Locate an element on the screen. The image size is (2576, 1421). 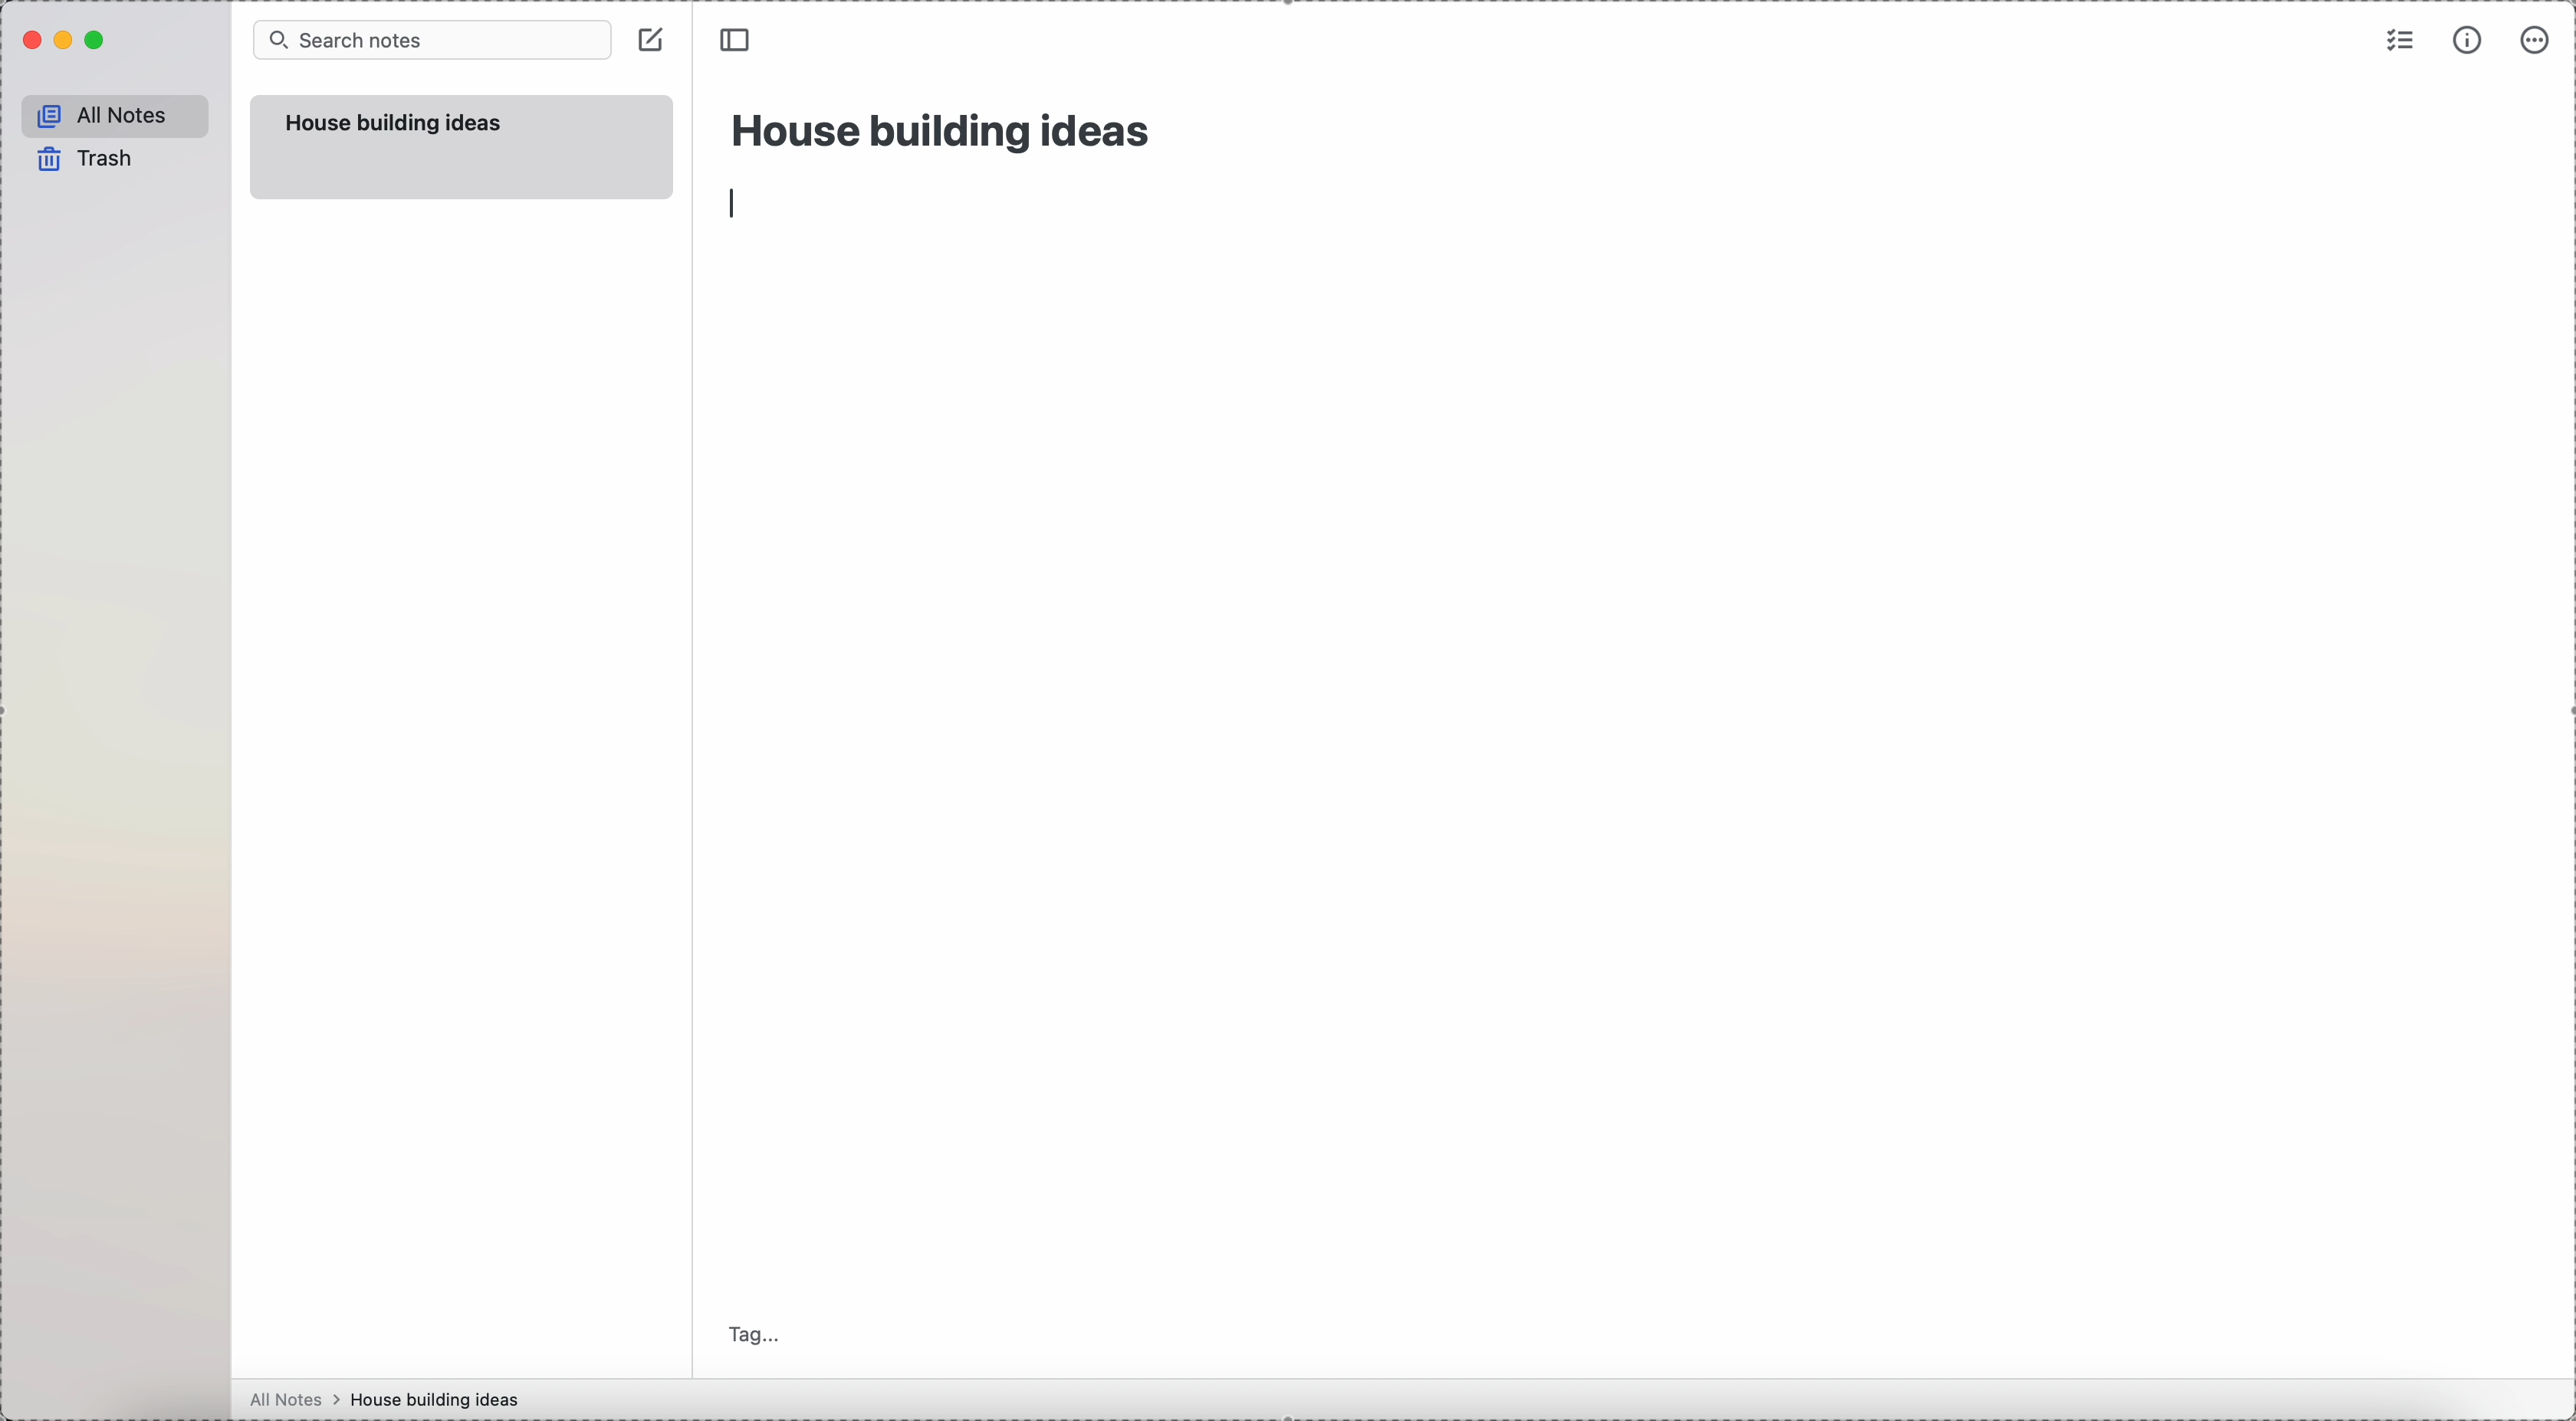
toggle sidebar is located at coordinates (739, 41).